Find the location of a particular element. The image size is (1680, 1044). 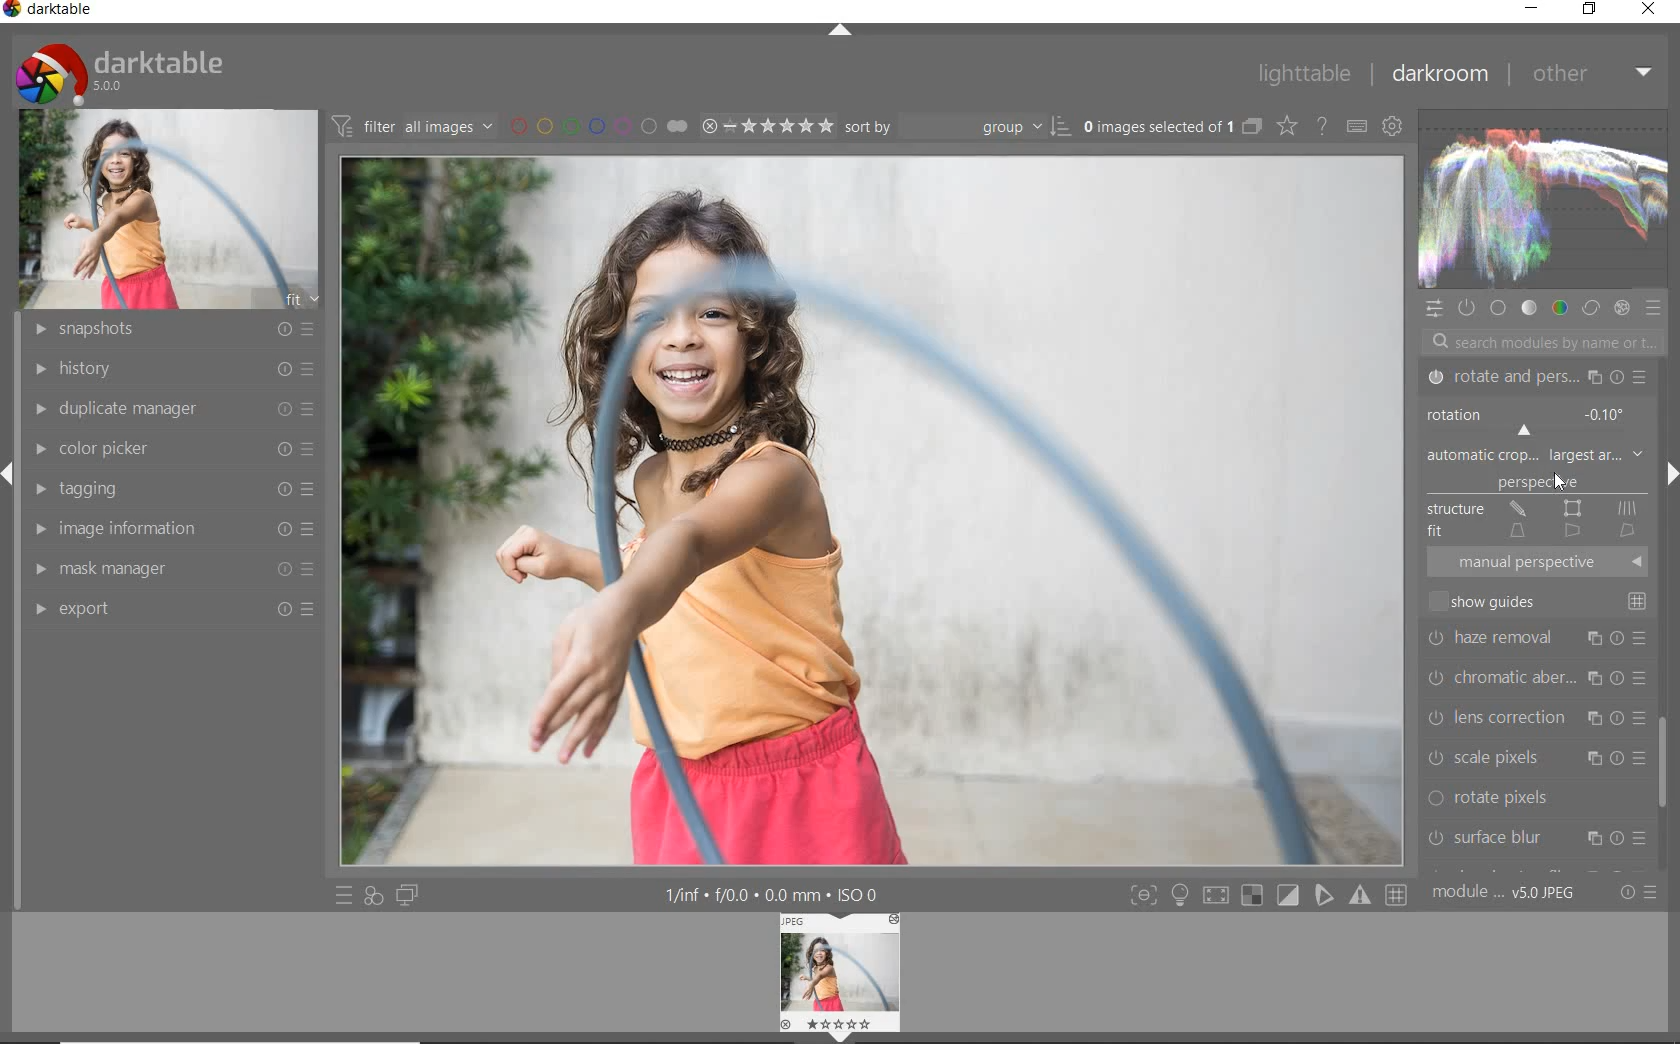

reset or preset preference is located at coordinates (1634, 892).